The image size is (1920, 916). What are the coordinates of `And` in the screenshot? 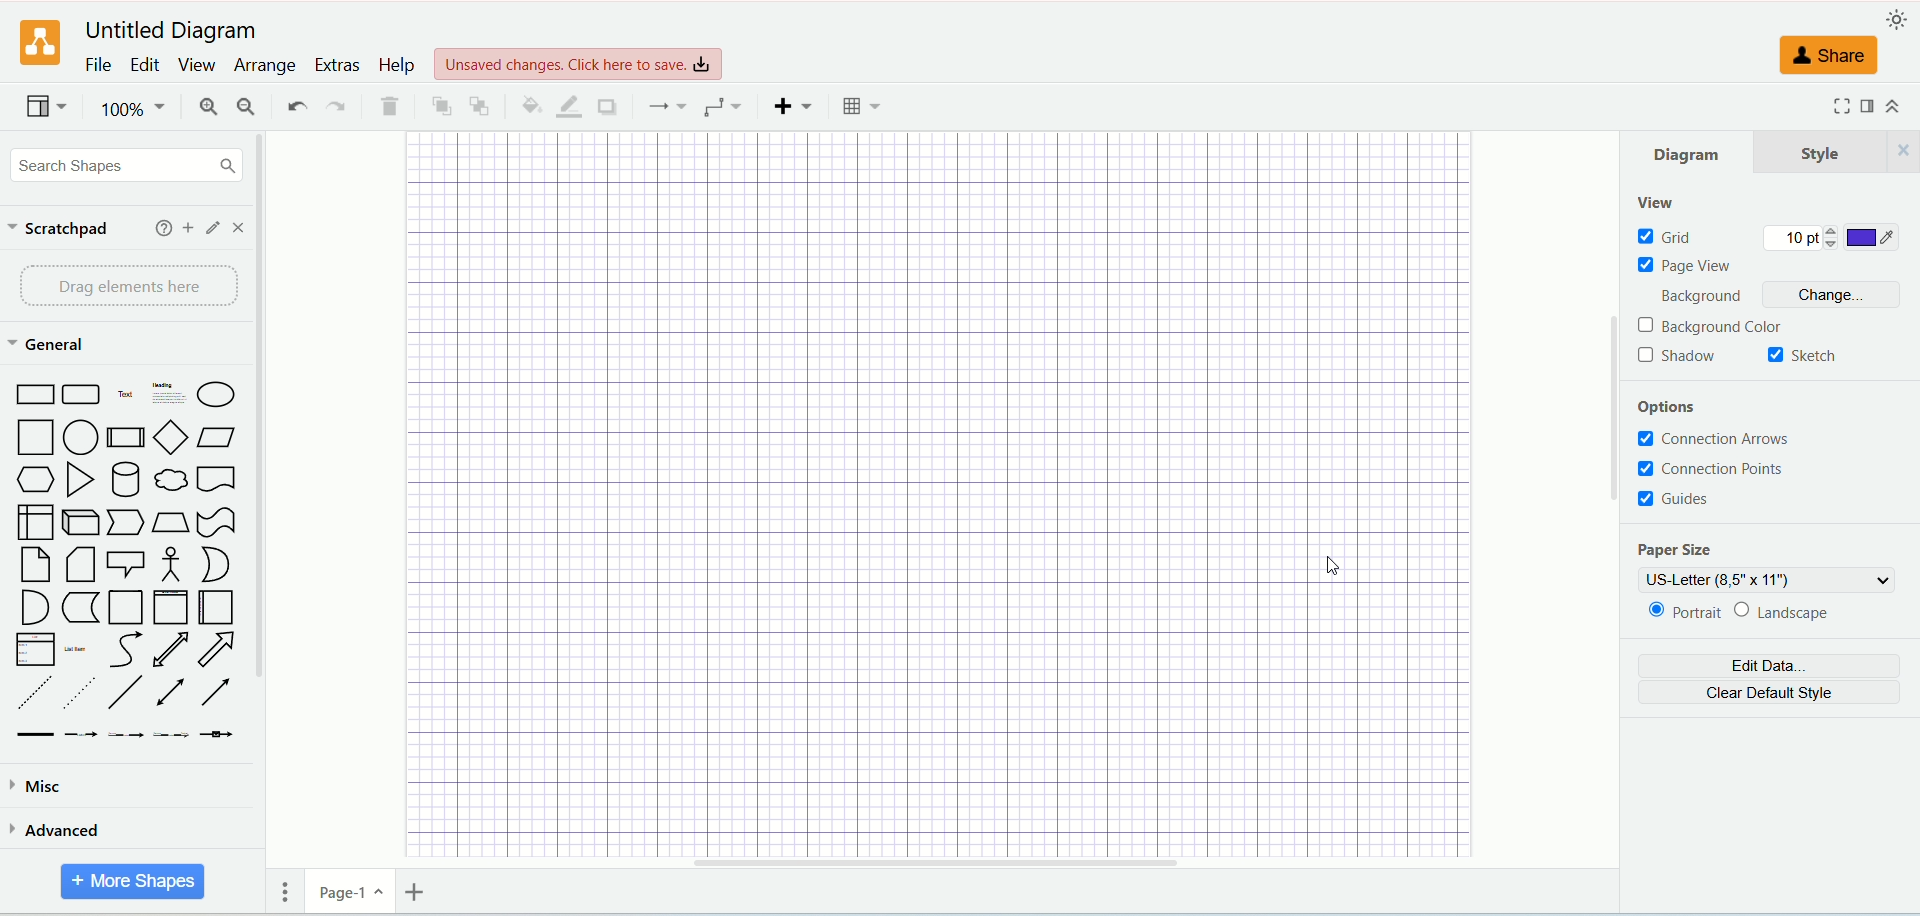 It's located at (35, 608).